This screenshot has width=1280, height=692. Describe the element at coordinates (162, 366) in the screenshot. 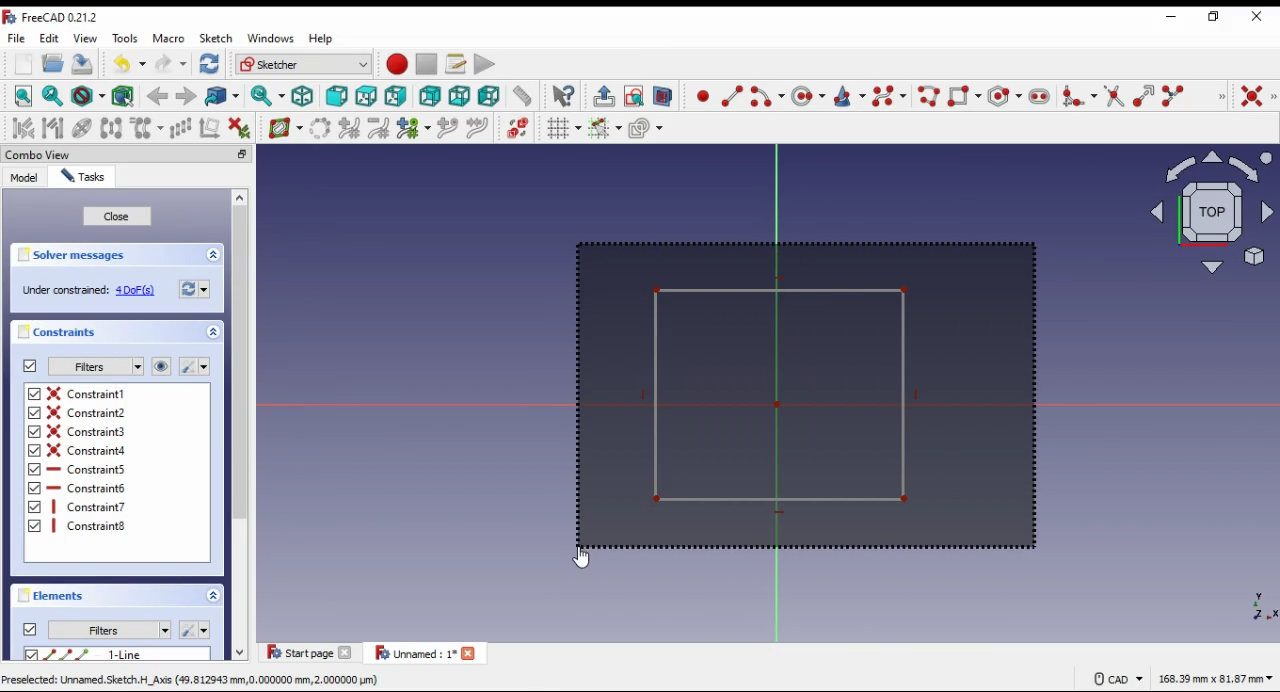

I see `show/hide all constraints in 3D view` at that location.